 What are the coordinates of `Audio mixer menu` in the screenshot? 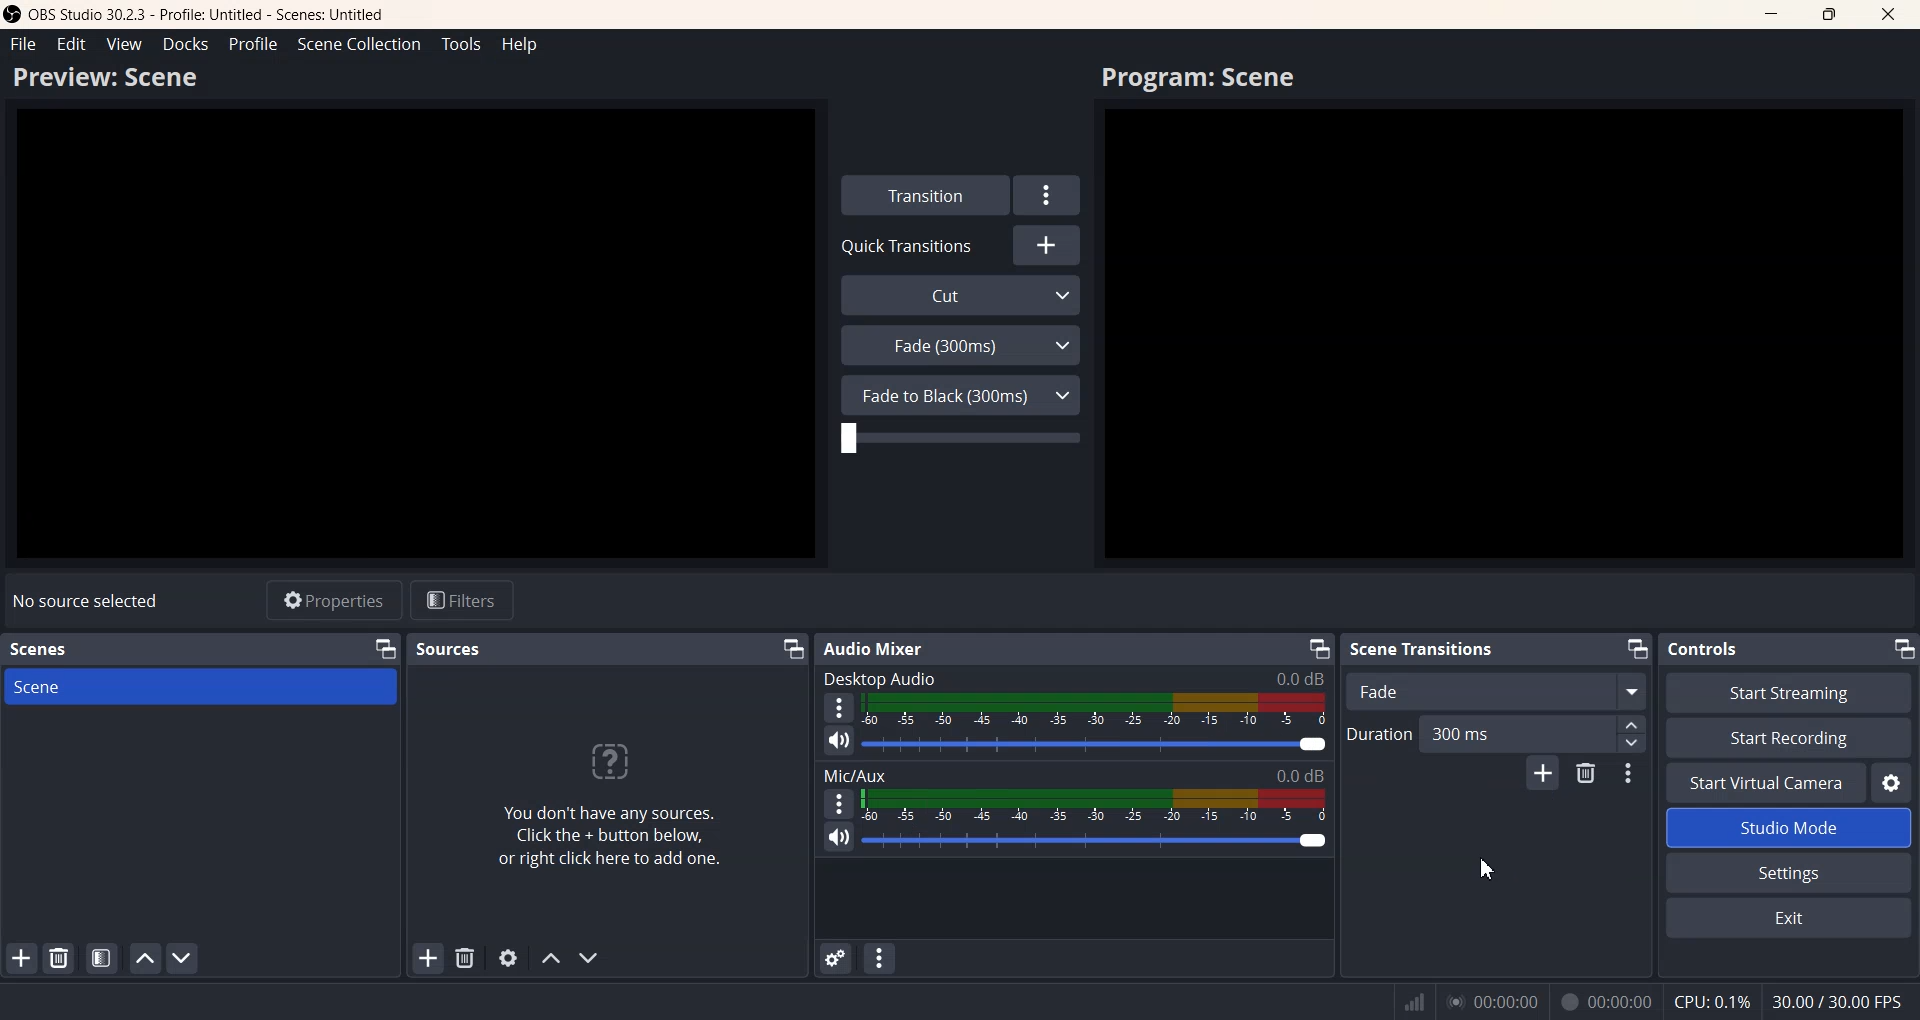 It's located at (889, 961).